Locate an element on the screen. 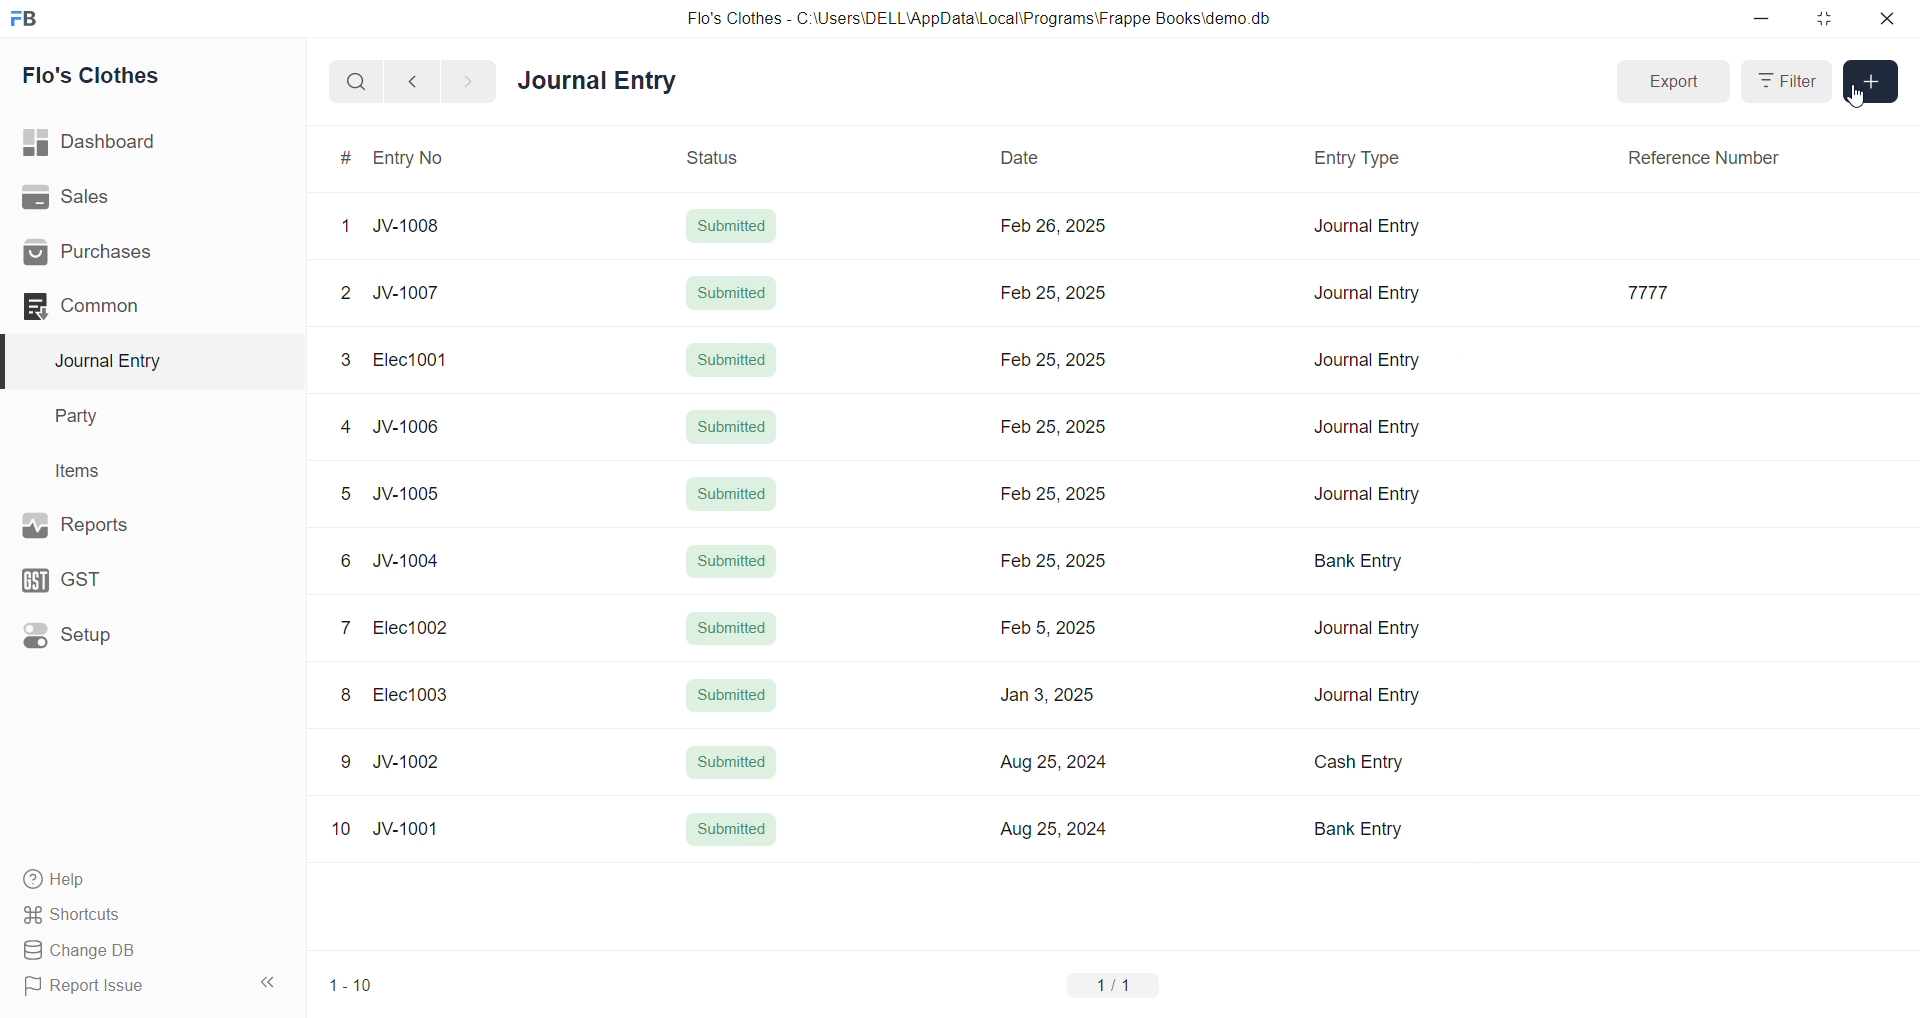 The width and height of the screenshot is (1920, 1018). Entry Type is located at coordinates (1354, 160).